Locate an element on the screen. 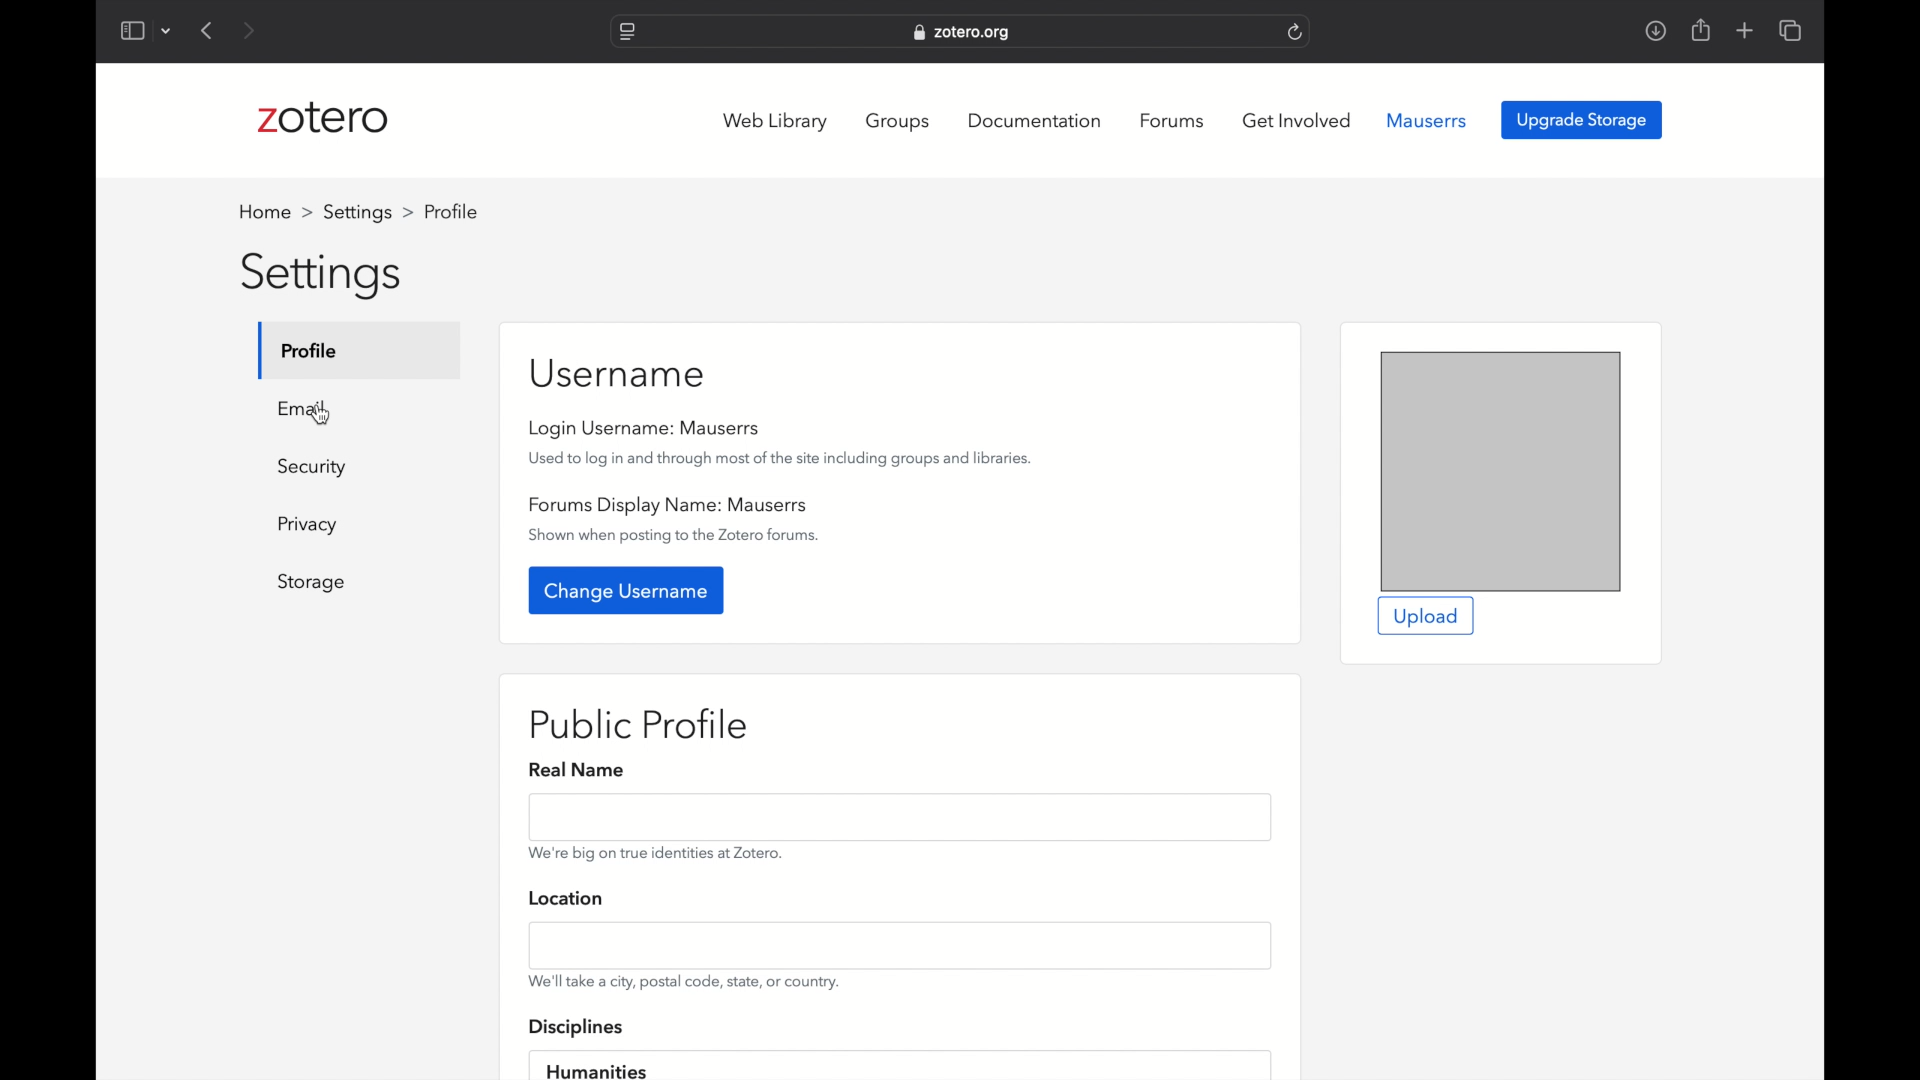 This screenshot has height=1080, width=1920. settings is located at coordinates (324, 277).